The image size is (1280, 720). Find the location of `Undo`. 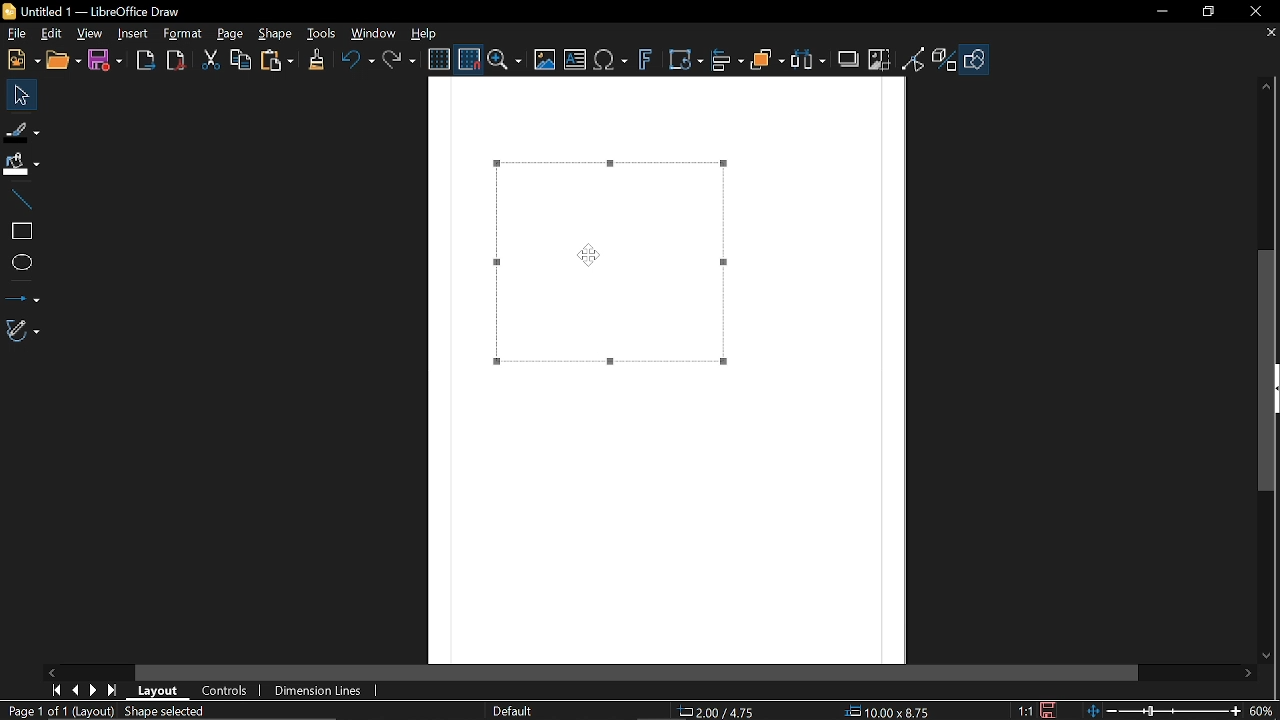

Undo is located at coordinates (357, 60).